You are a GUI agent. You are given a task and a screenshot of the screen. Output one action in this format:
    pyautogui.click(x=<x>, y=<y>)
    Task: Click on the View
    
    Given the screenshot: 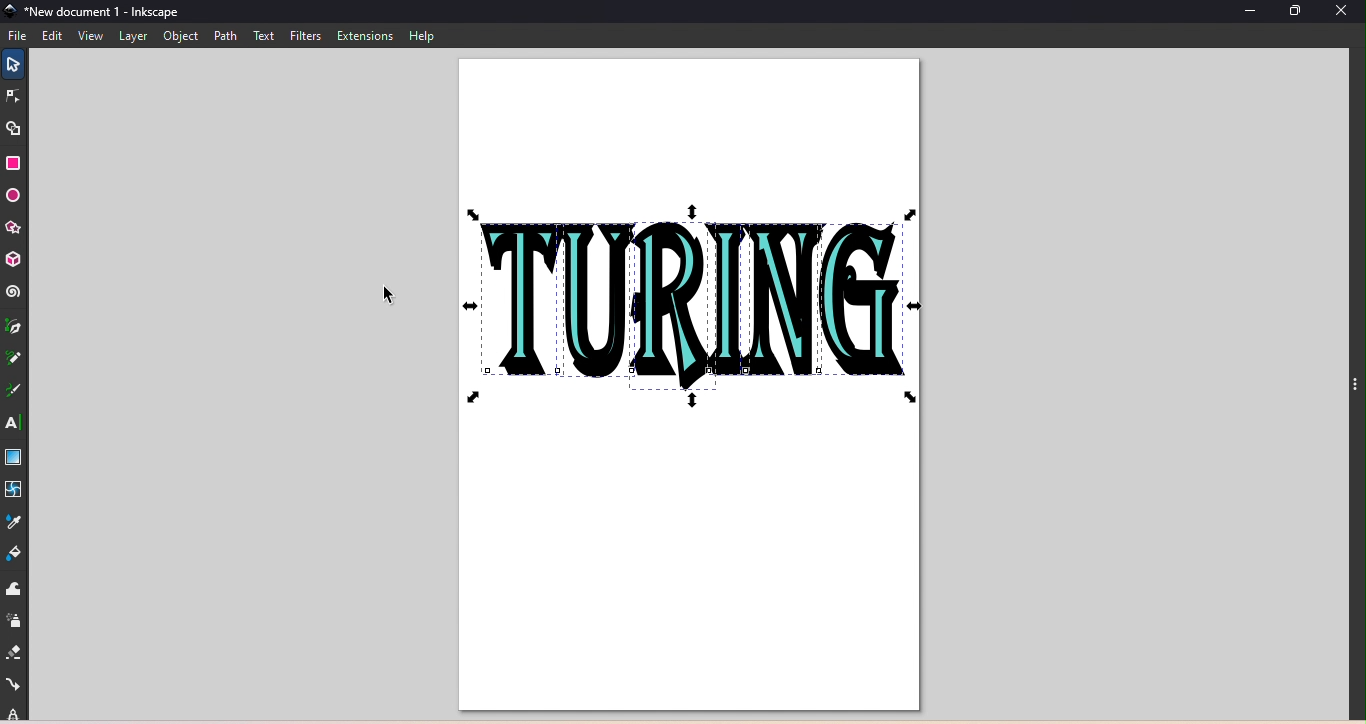 What is the action you would take?
    pyautogui.click(x=88, y=37)
    